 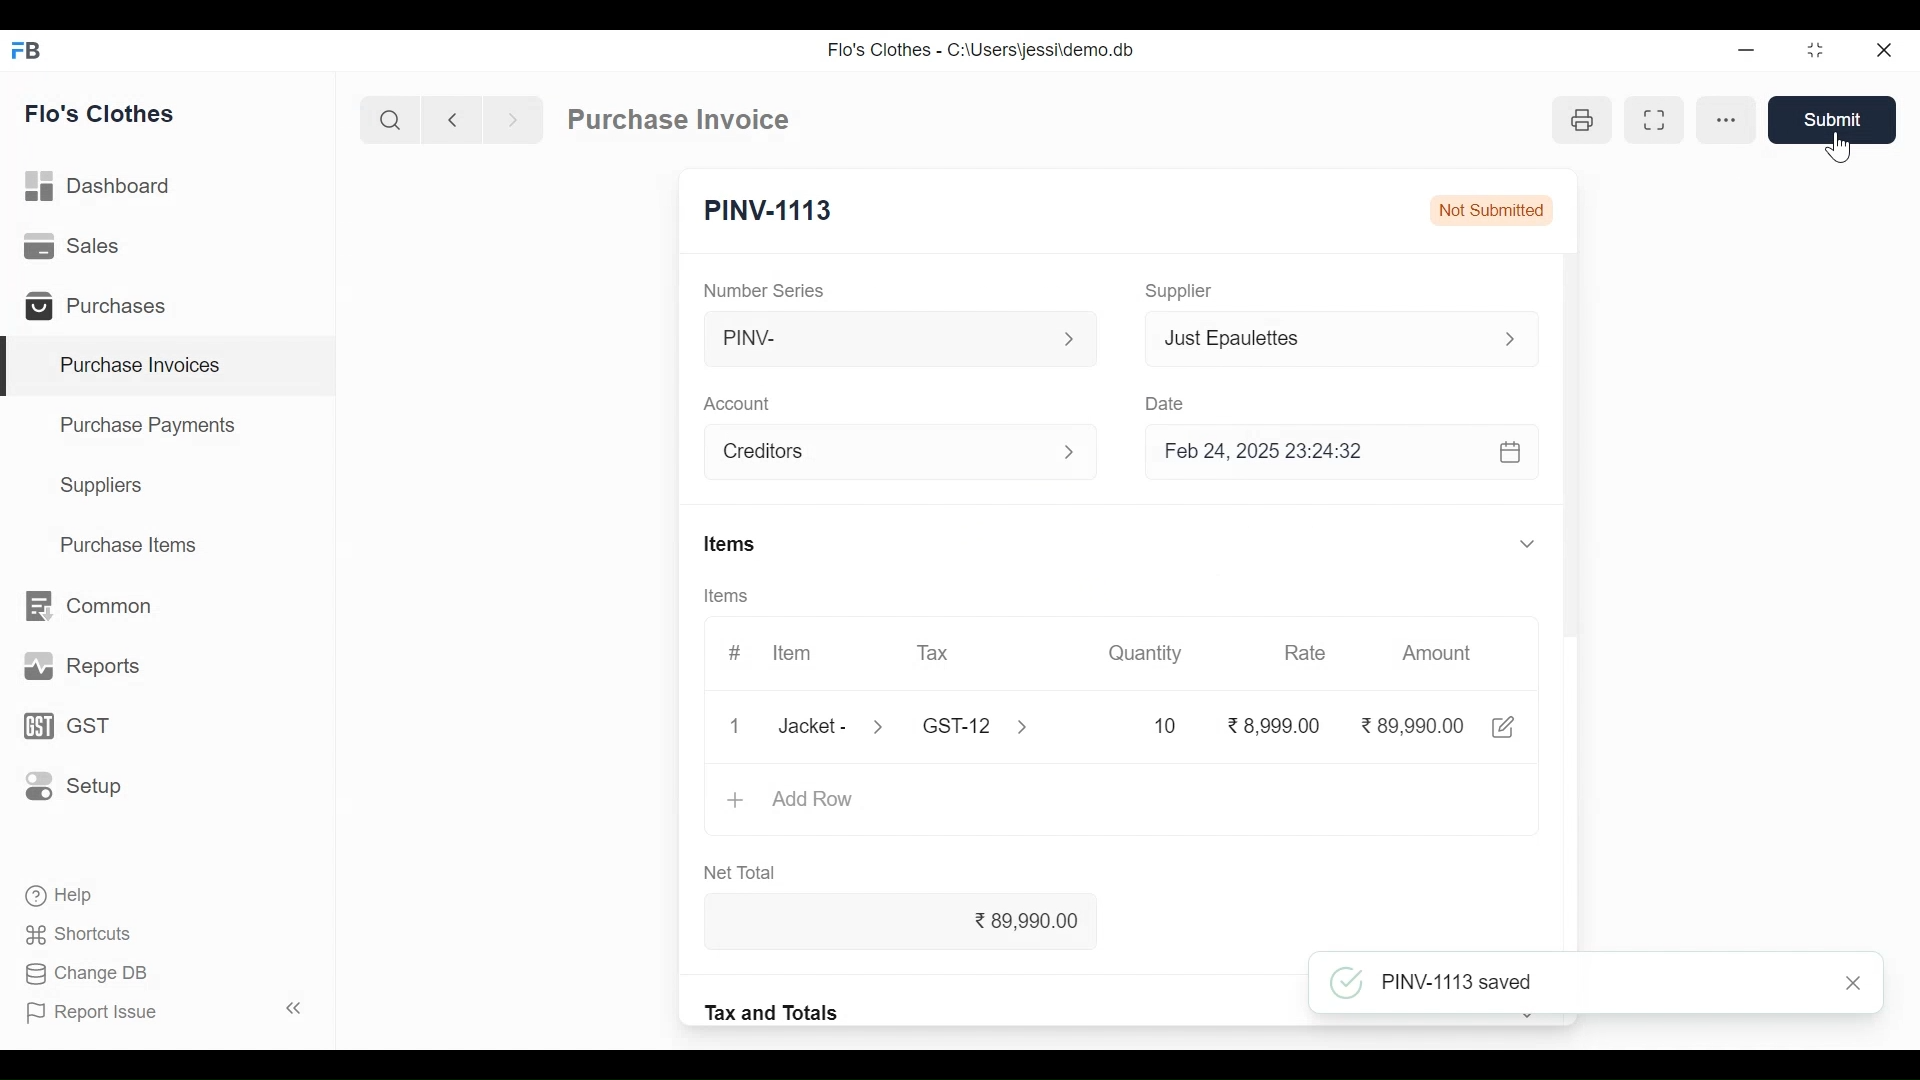 What do you see at coordinates (108, 187) in the screenshot?
I see `Dashboard` at bounding box center [108, 187].